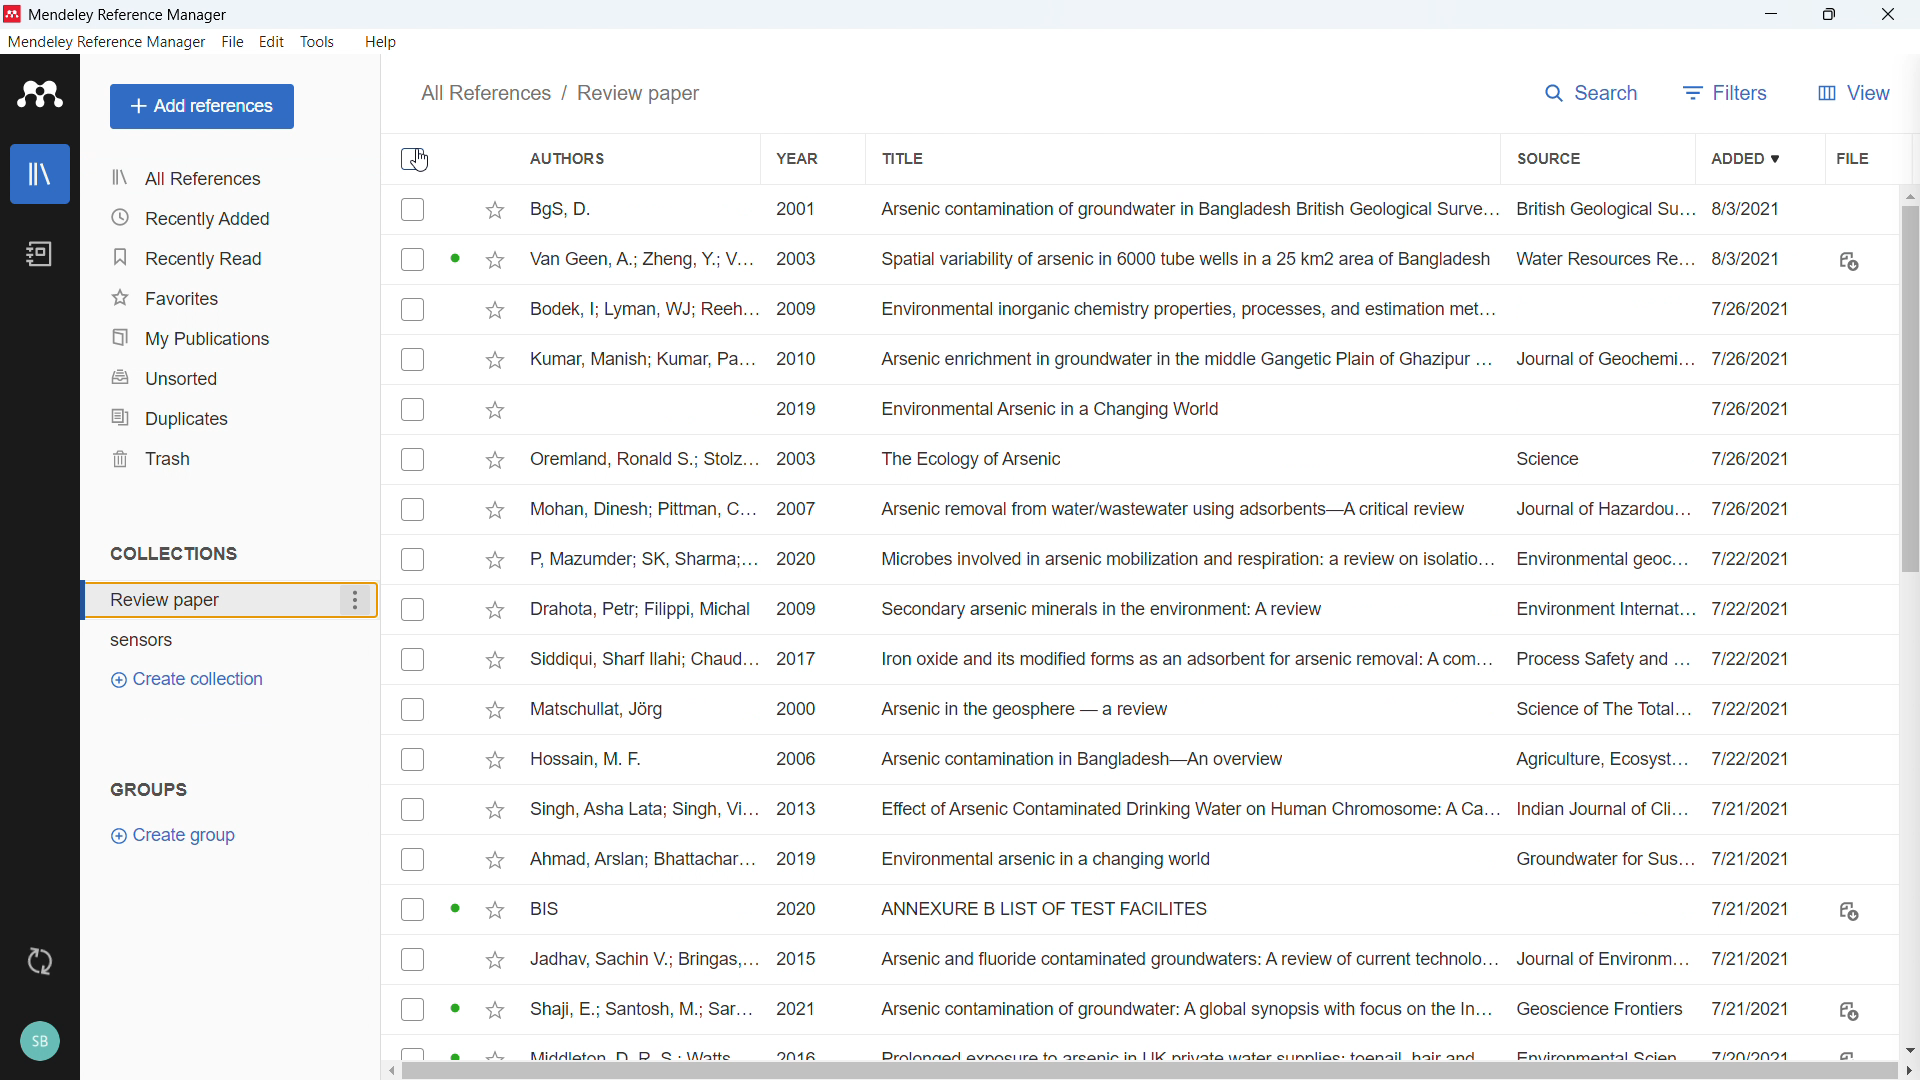 The image size is (1920, 1080). What do you see at coordinates (457, 910) in the screenshot?
I see `Indicates current selection` at bounding box center [457, 910].